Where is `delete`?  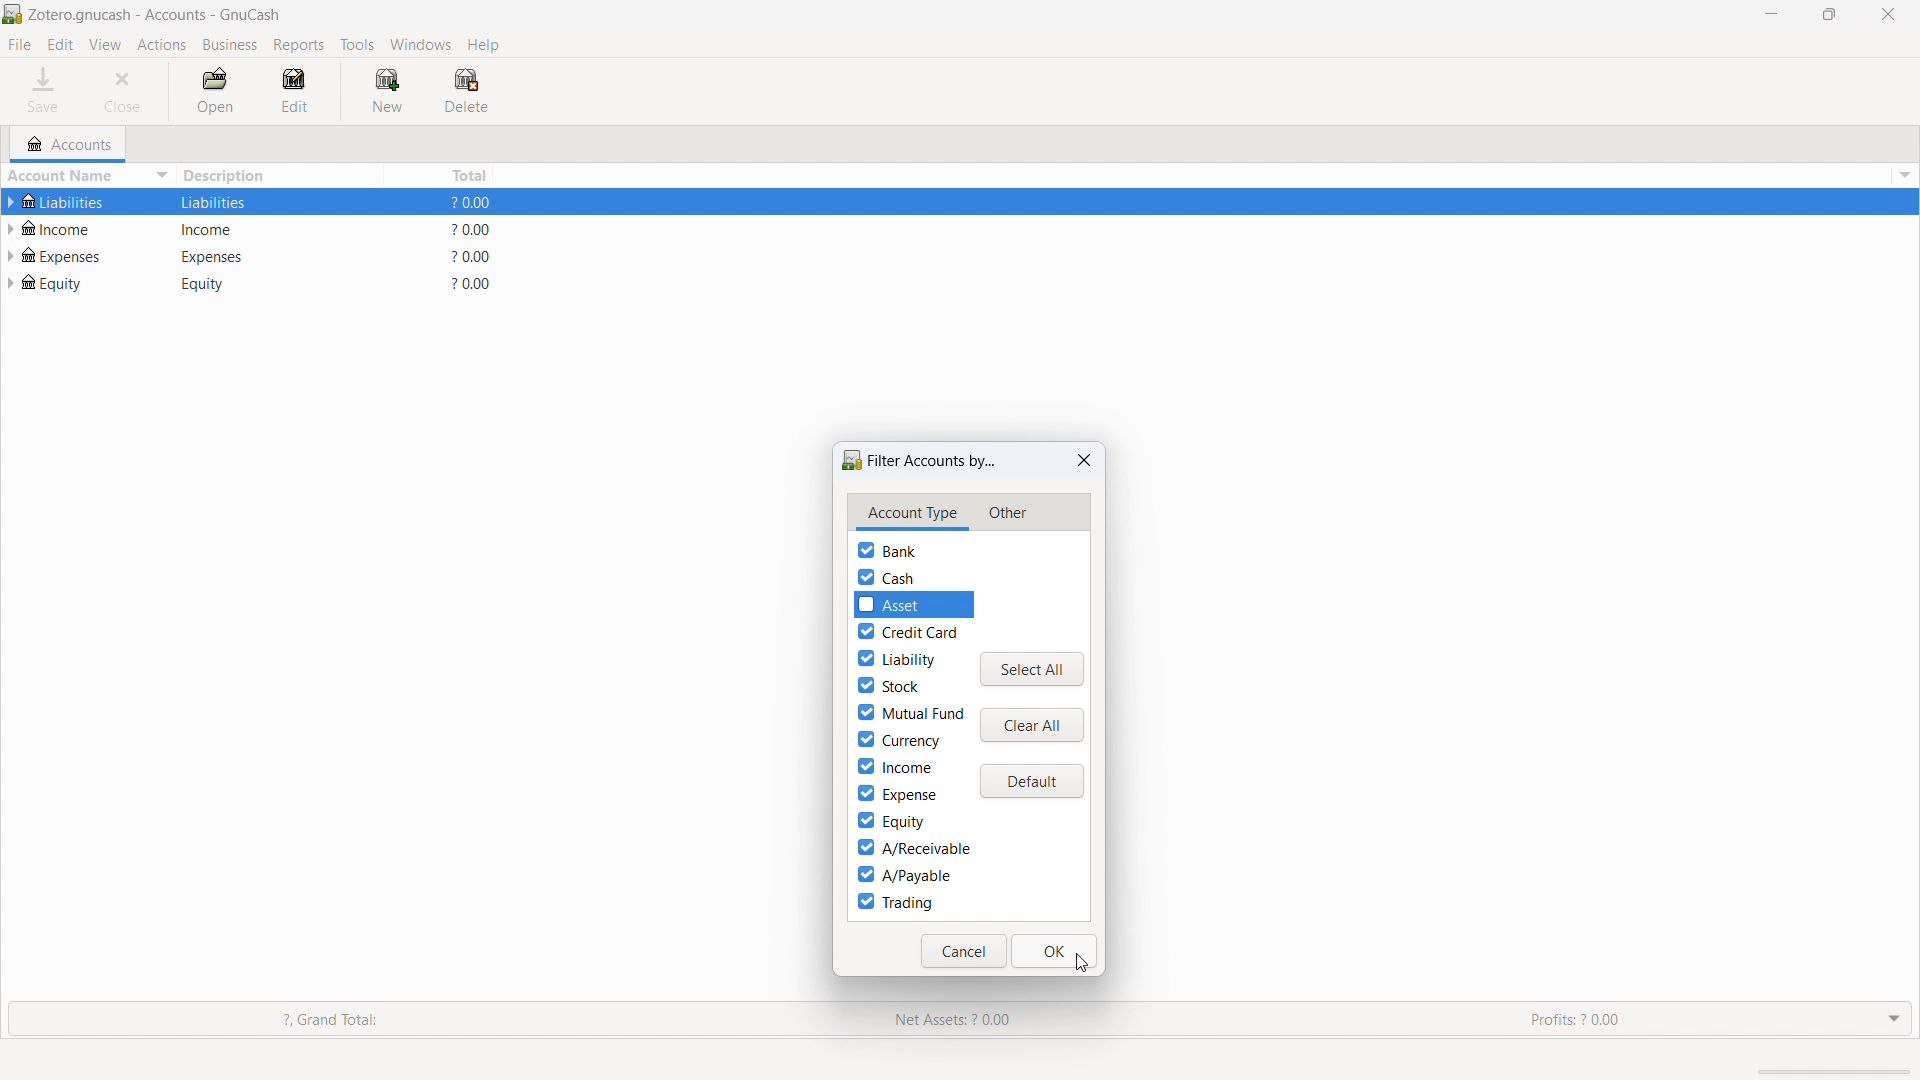
delete is located at coordinates (465, 91).